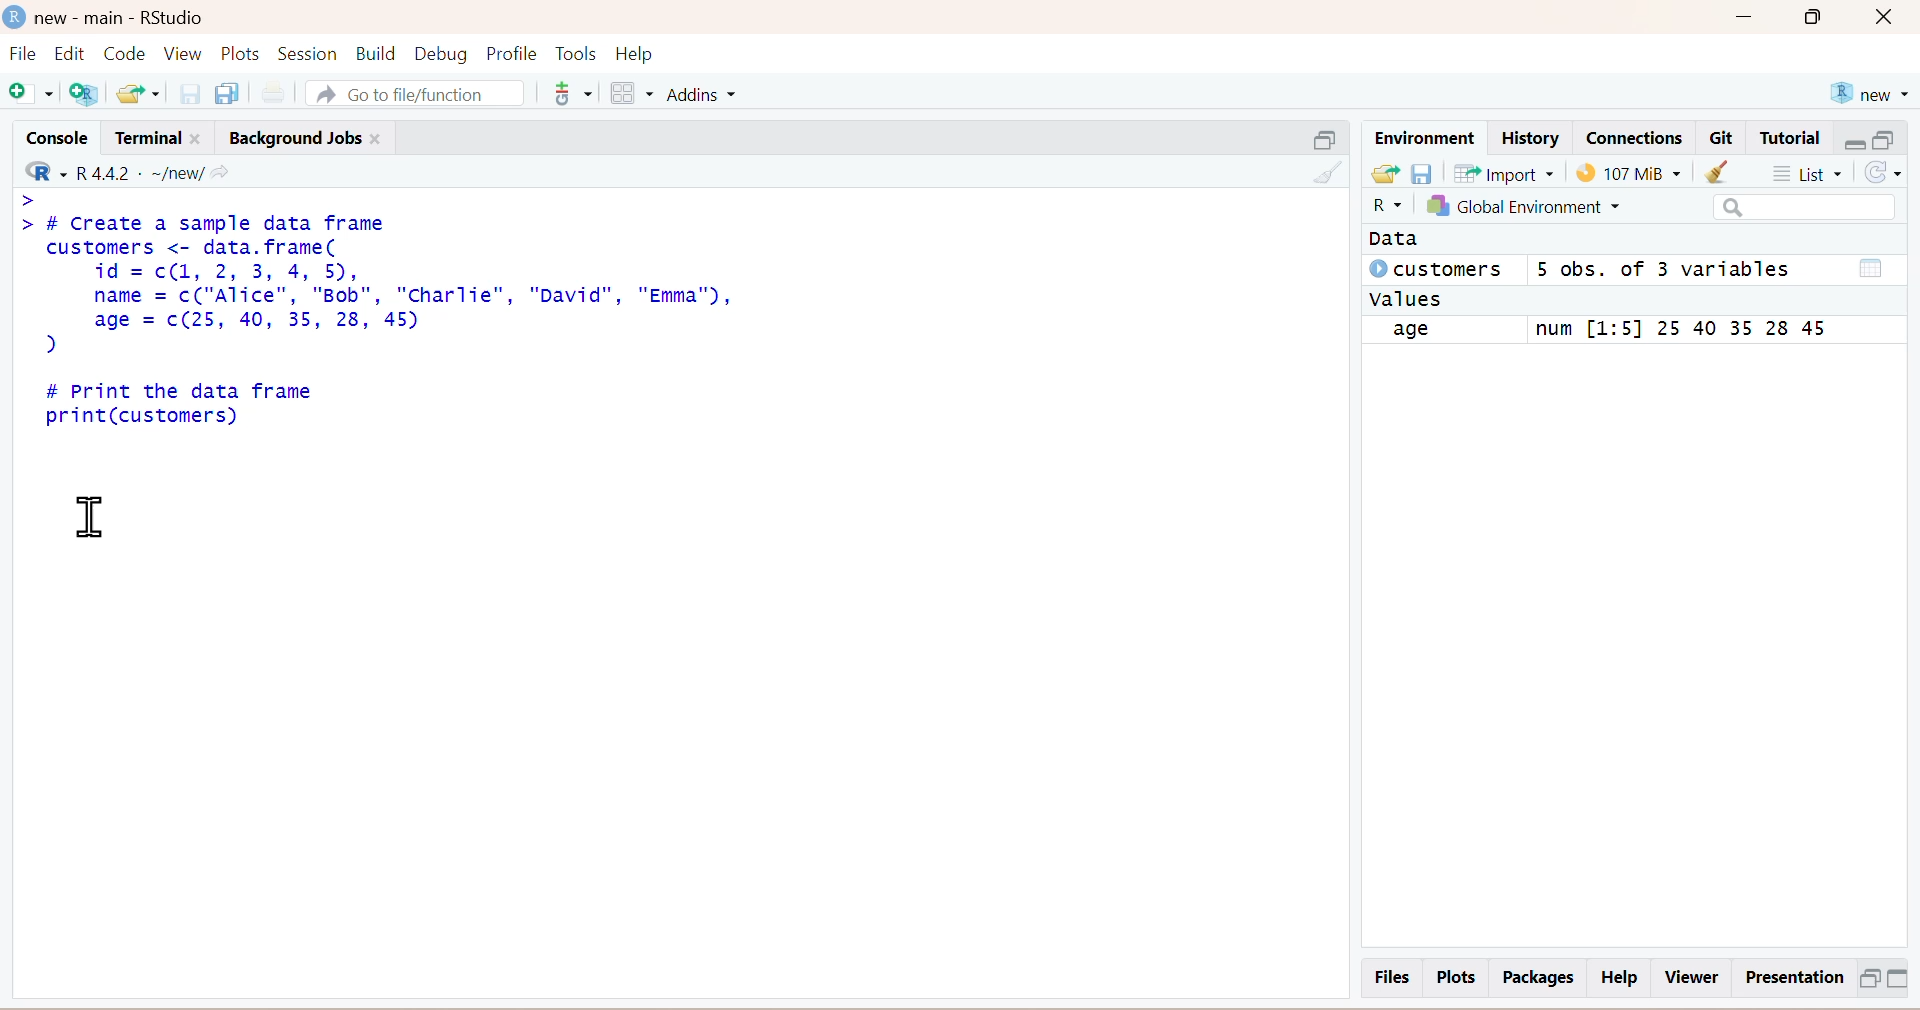 The height and width of the screenshot is (1010, 1920). Describe the element at coordinates (1887, 138) in the screenshot. I see `maximise` at that location.